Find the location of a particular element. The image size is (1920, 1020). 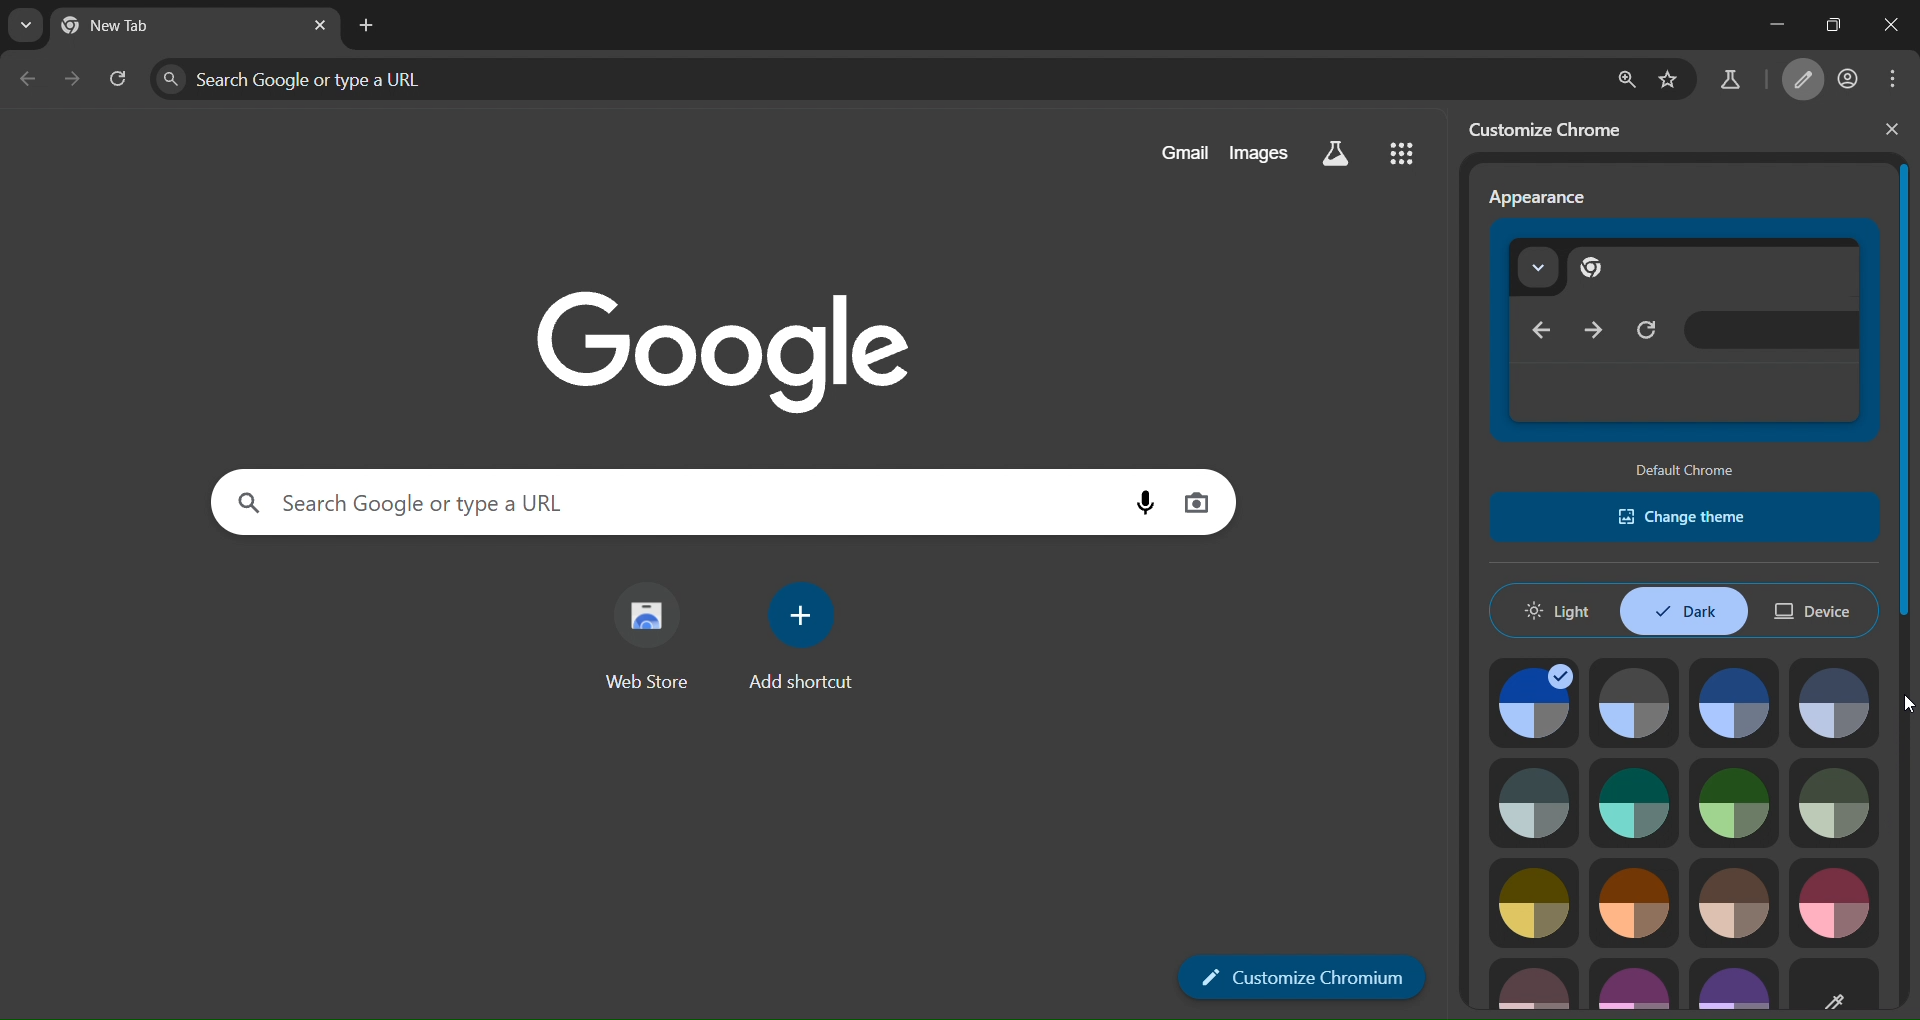

theme is located at coordinates (1630, 903).